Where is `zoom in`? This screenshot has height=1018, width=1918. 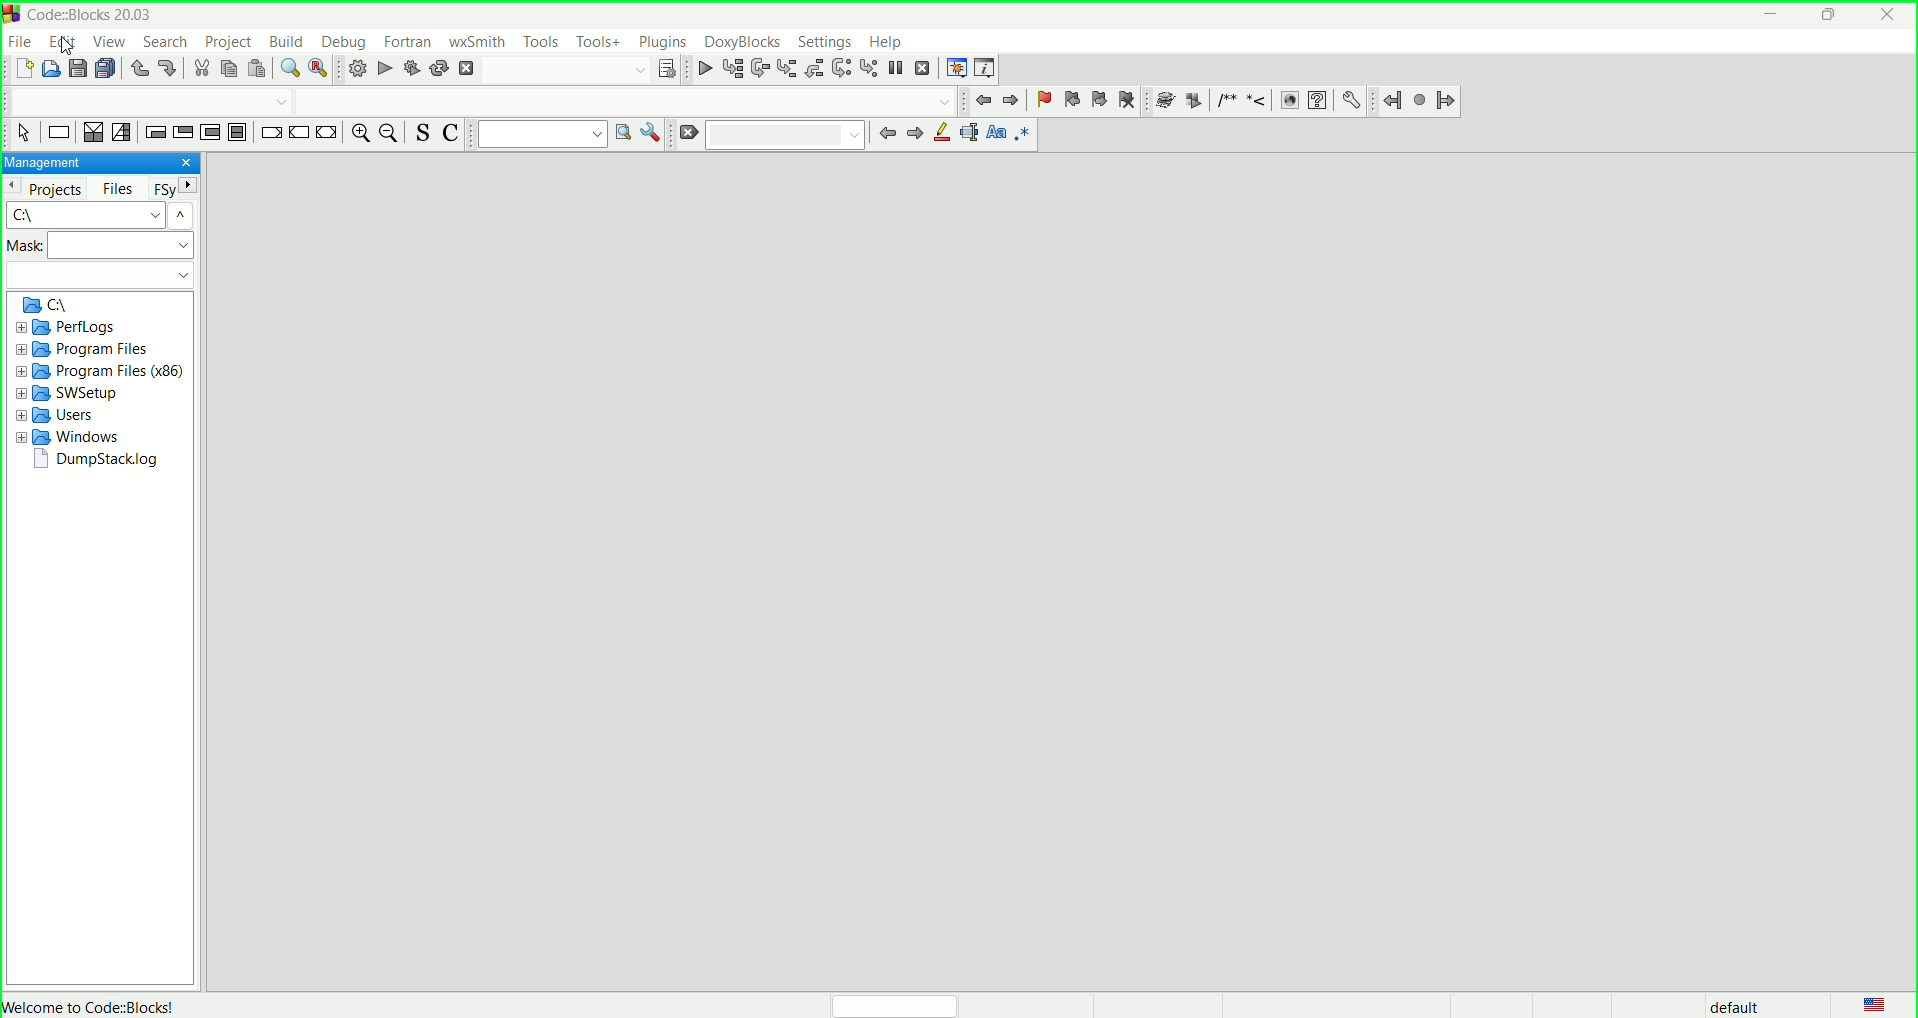 zoom in is located at coordinates (358, 133).